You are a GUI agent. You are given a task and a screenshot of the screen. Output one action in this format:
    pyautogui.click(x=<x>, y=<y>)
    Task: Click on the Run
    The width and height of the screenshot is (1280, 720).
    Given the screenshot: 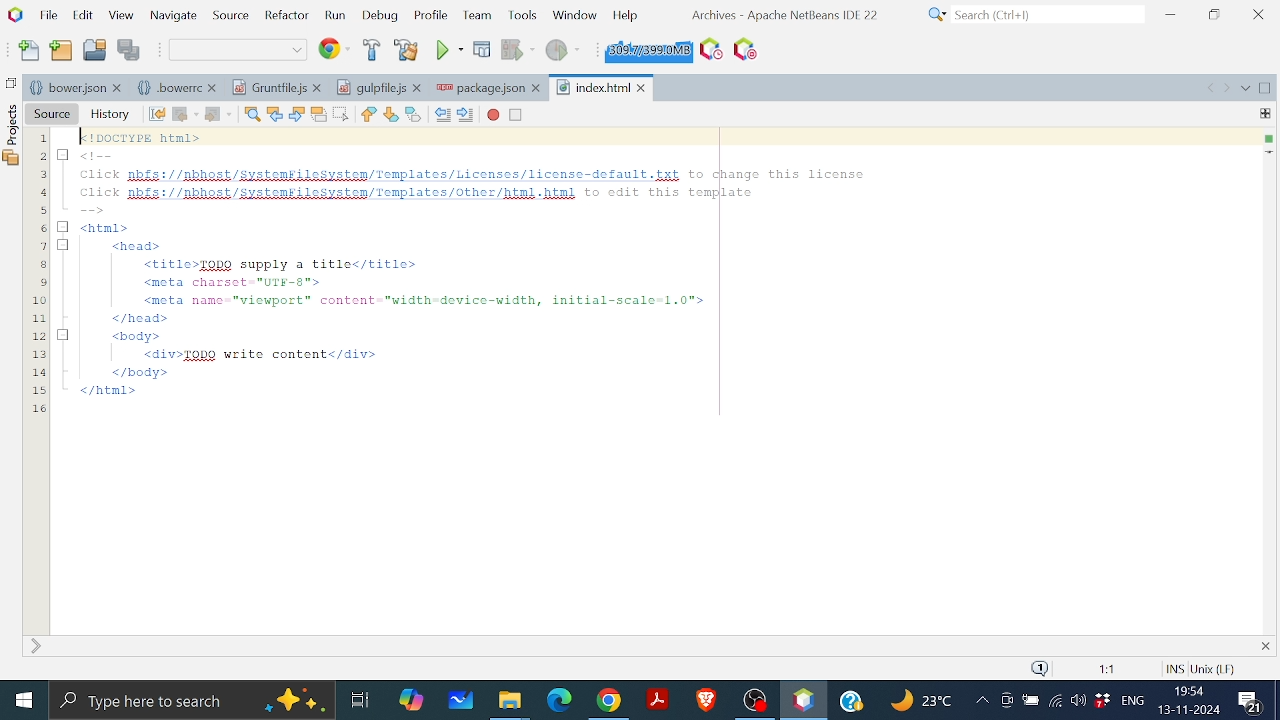 What is the action you would take?
    pyautogui.click(x=448, y=50)
    